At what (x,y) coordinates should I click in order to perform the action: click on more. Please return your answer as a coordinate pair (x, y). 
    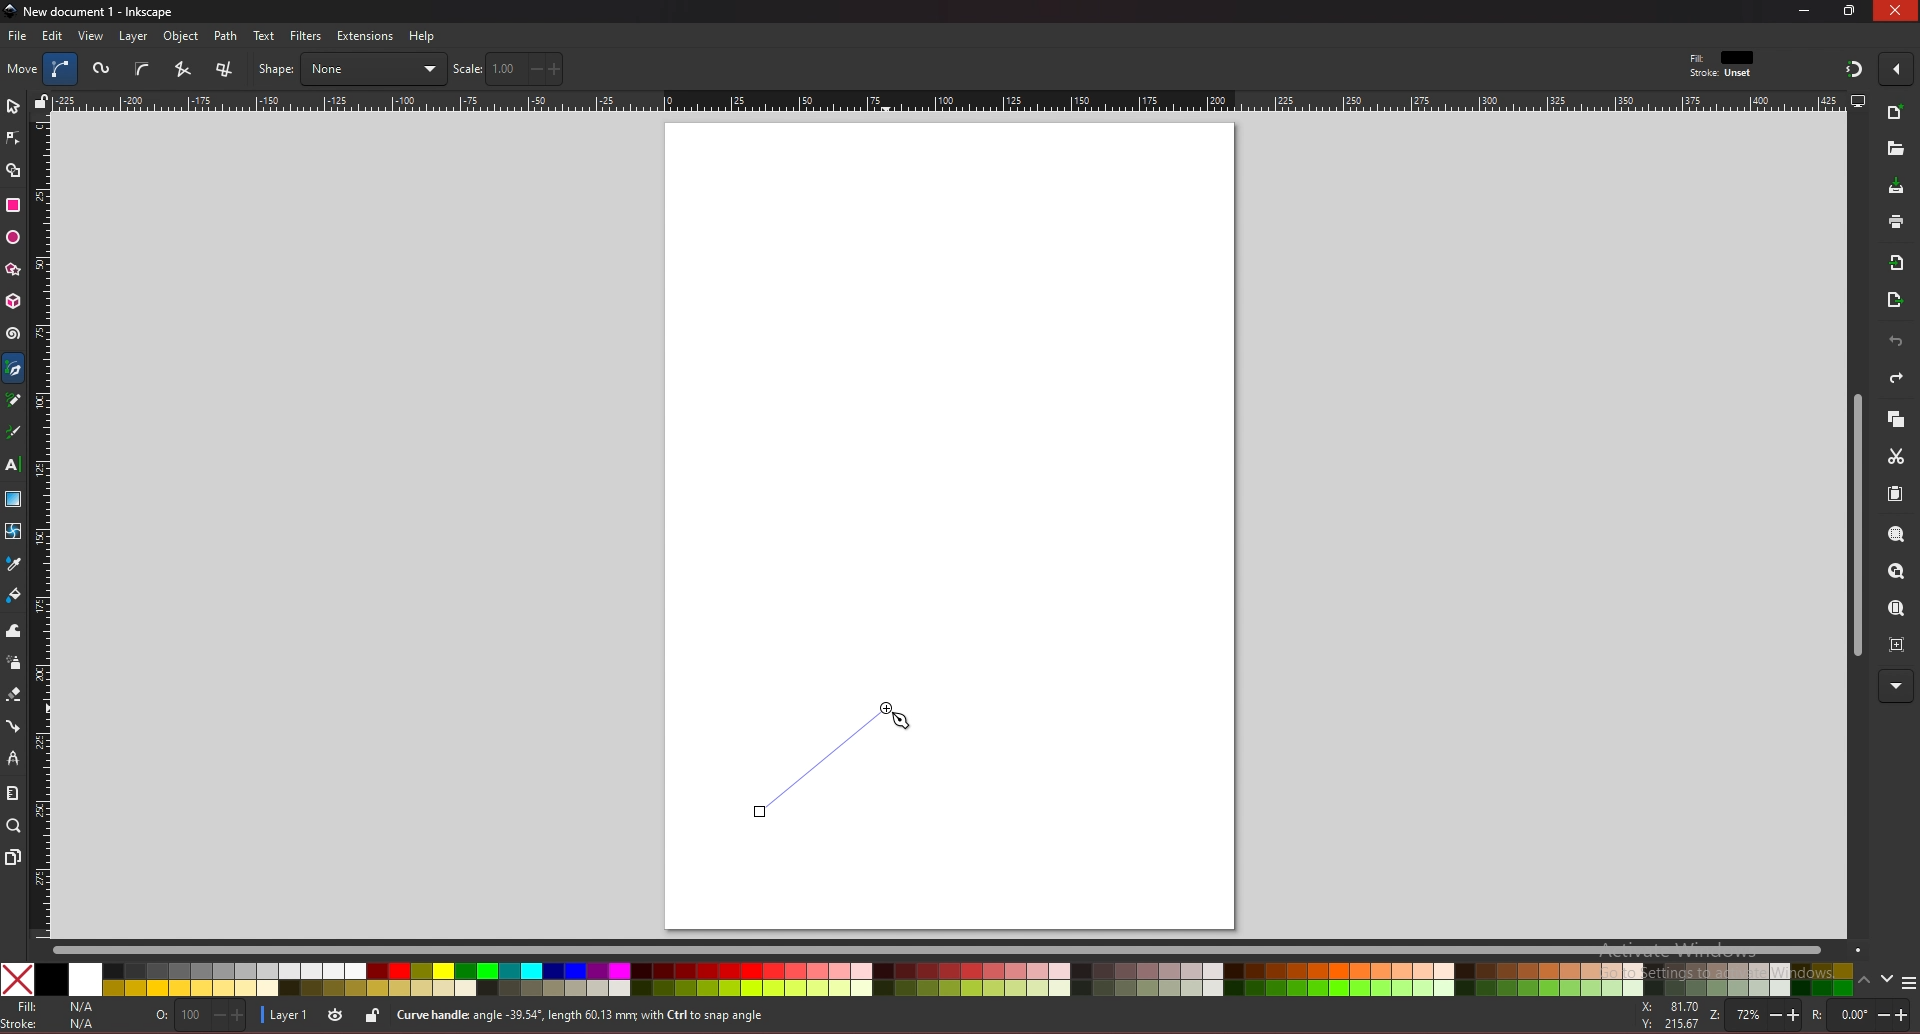
    Looking at the image, I should click on (1896, 687).